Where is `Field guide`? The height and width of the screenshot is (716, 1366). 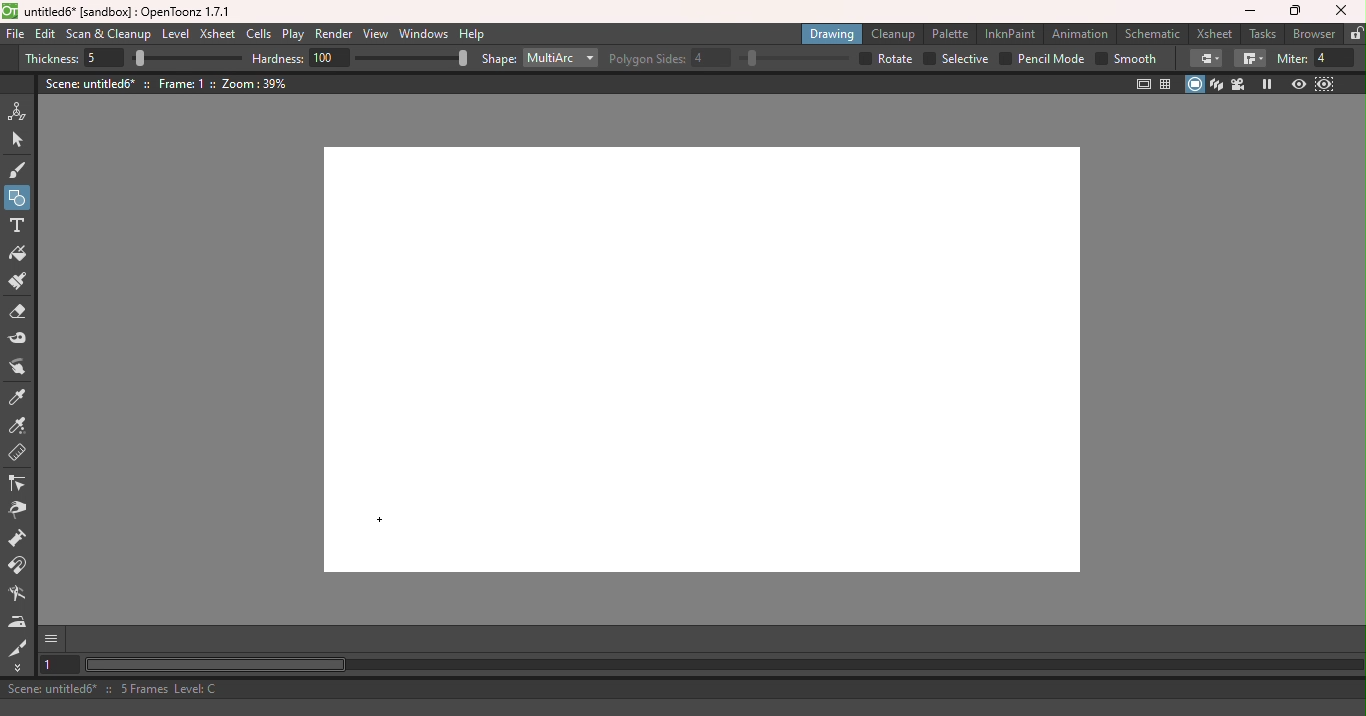
Field guide is located at coordinates (1168, 85).